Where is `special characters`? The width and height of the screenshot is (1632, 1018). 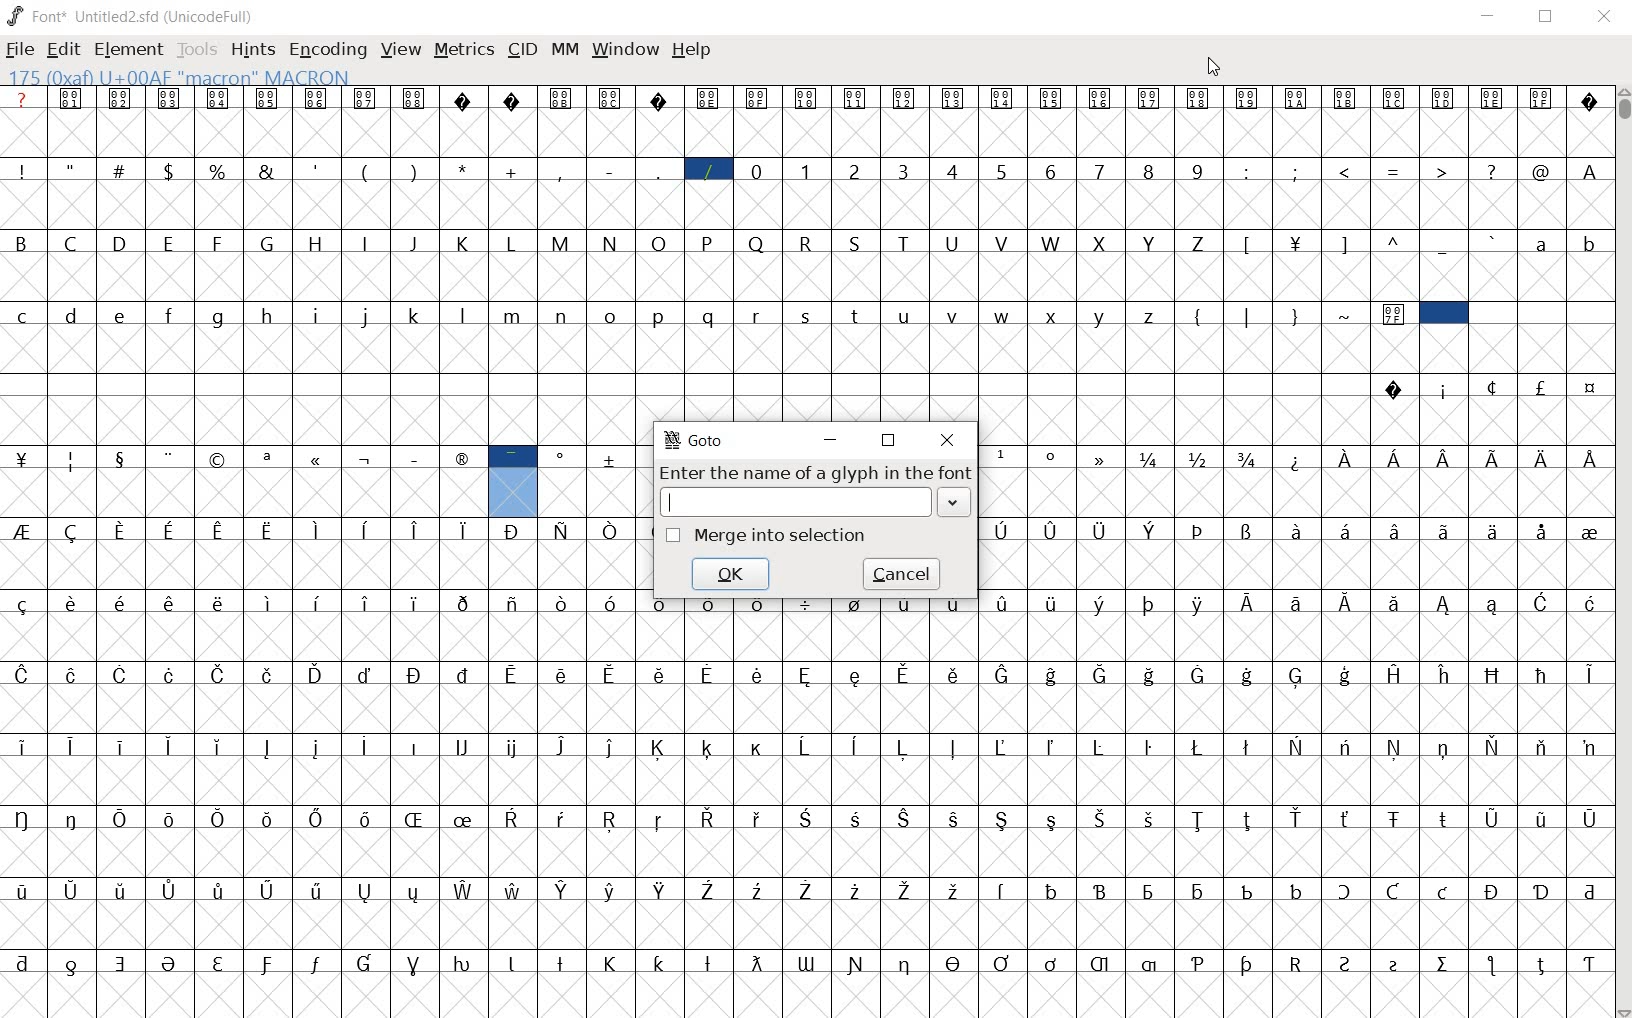 special characters is located at coordinates (1415, 262).